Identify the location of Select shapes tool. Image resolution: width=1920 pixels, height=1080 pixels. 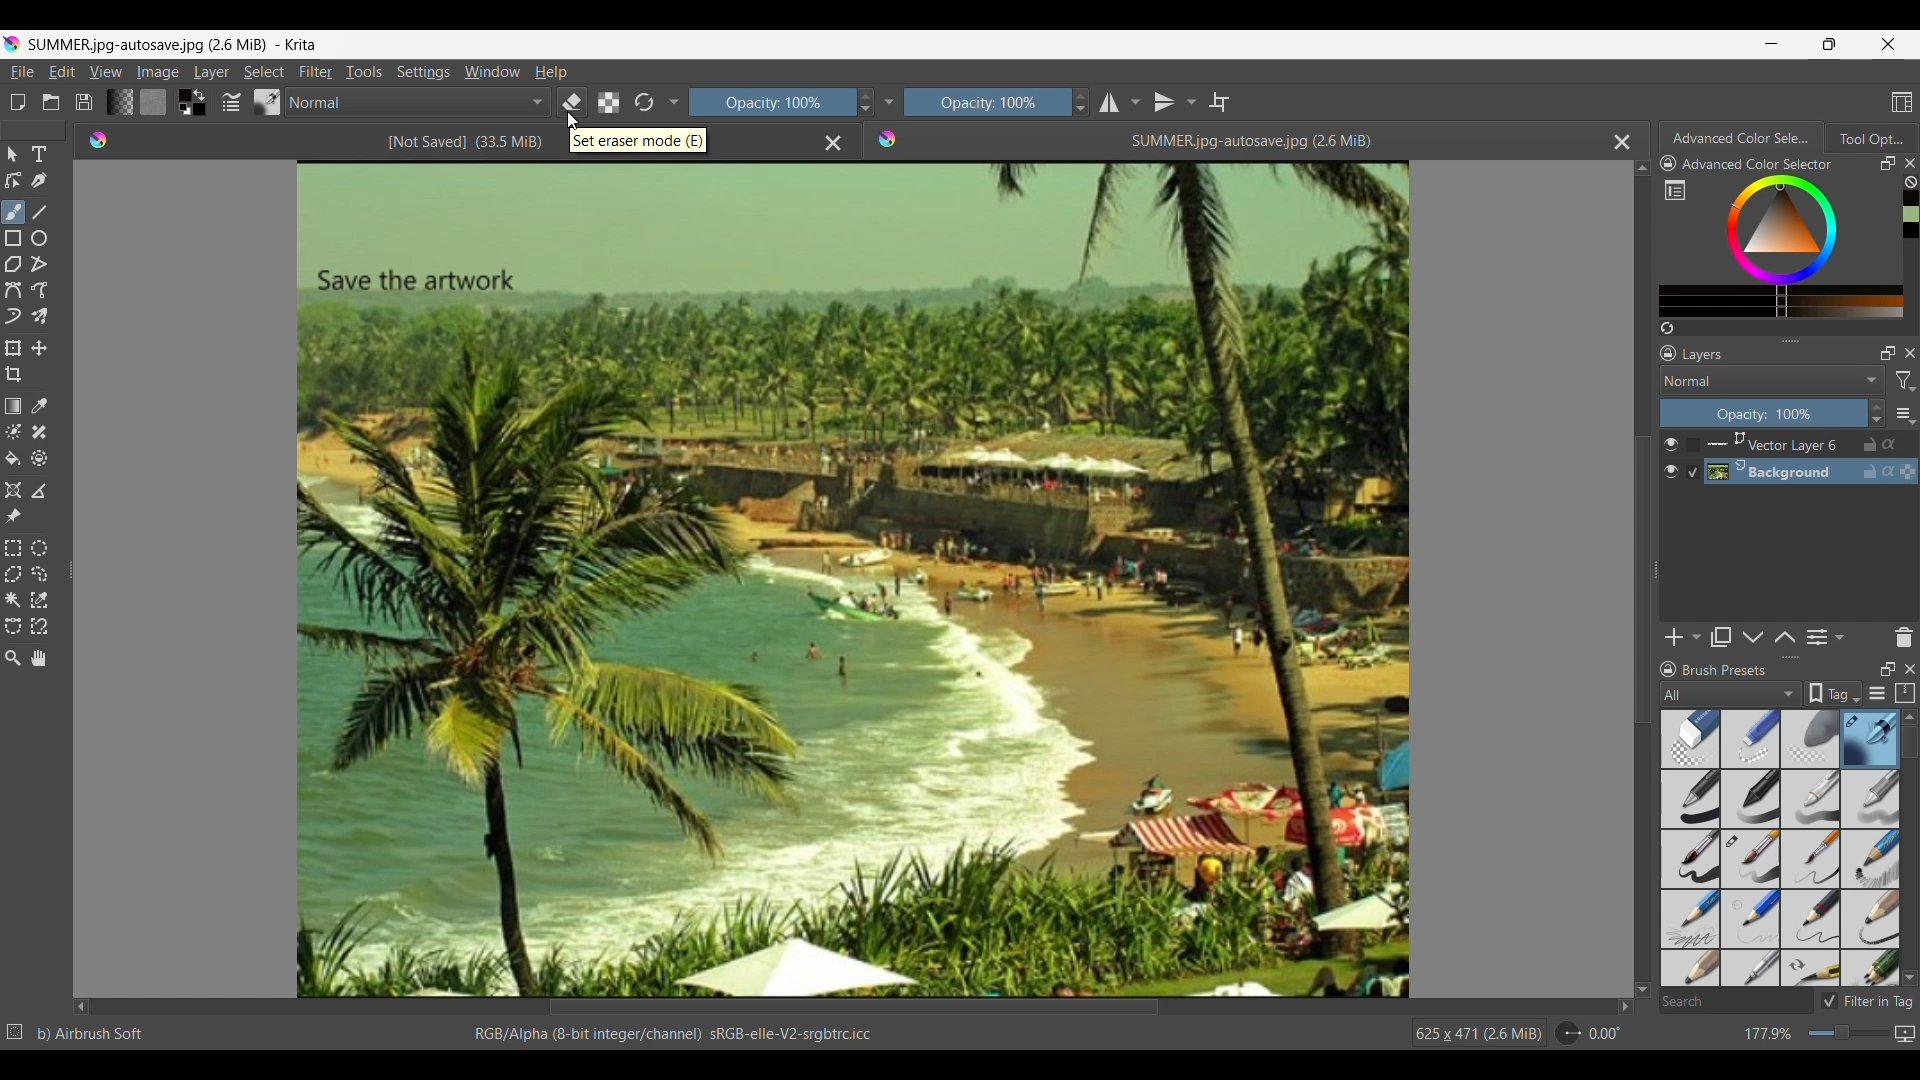
(12, 155).